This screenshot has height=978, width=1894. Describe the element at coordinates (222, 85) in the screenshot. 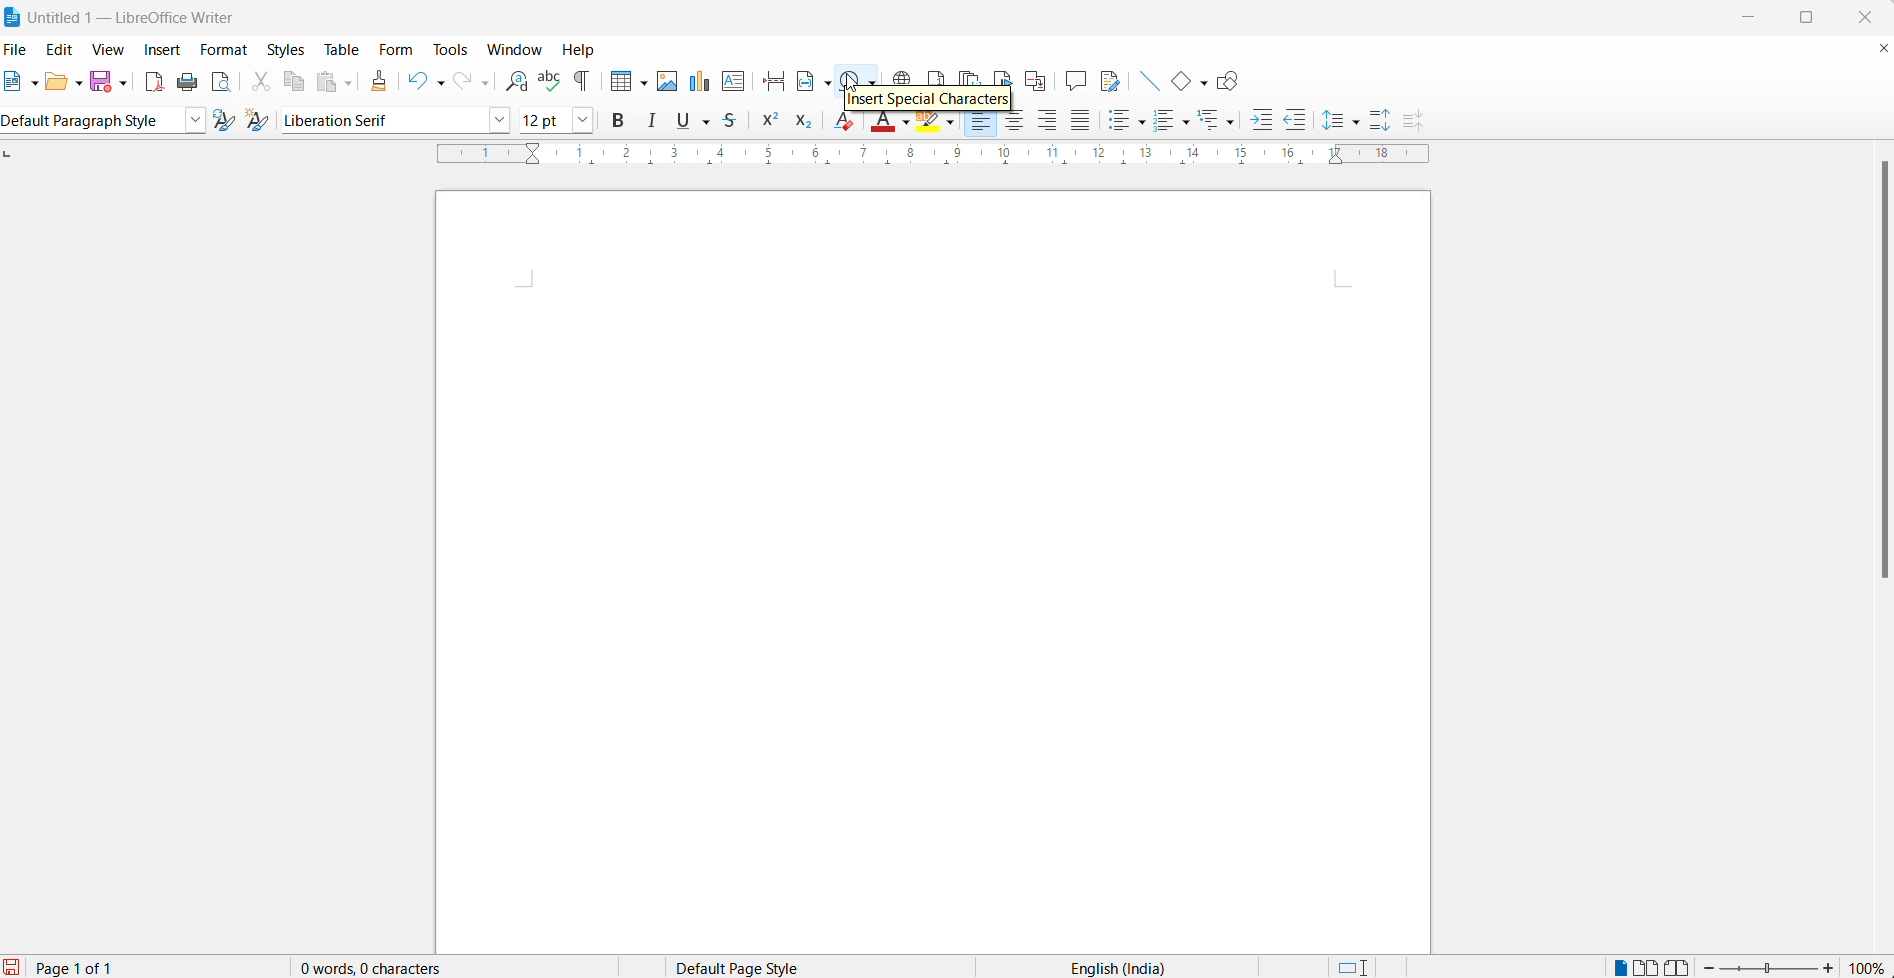

I see `print preview` at that location.